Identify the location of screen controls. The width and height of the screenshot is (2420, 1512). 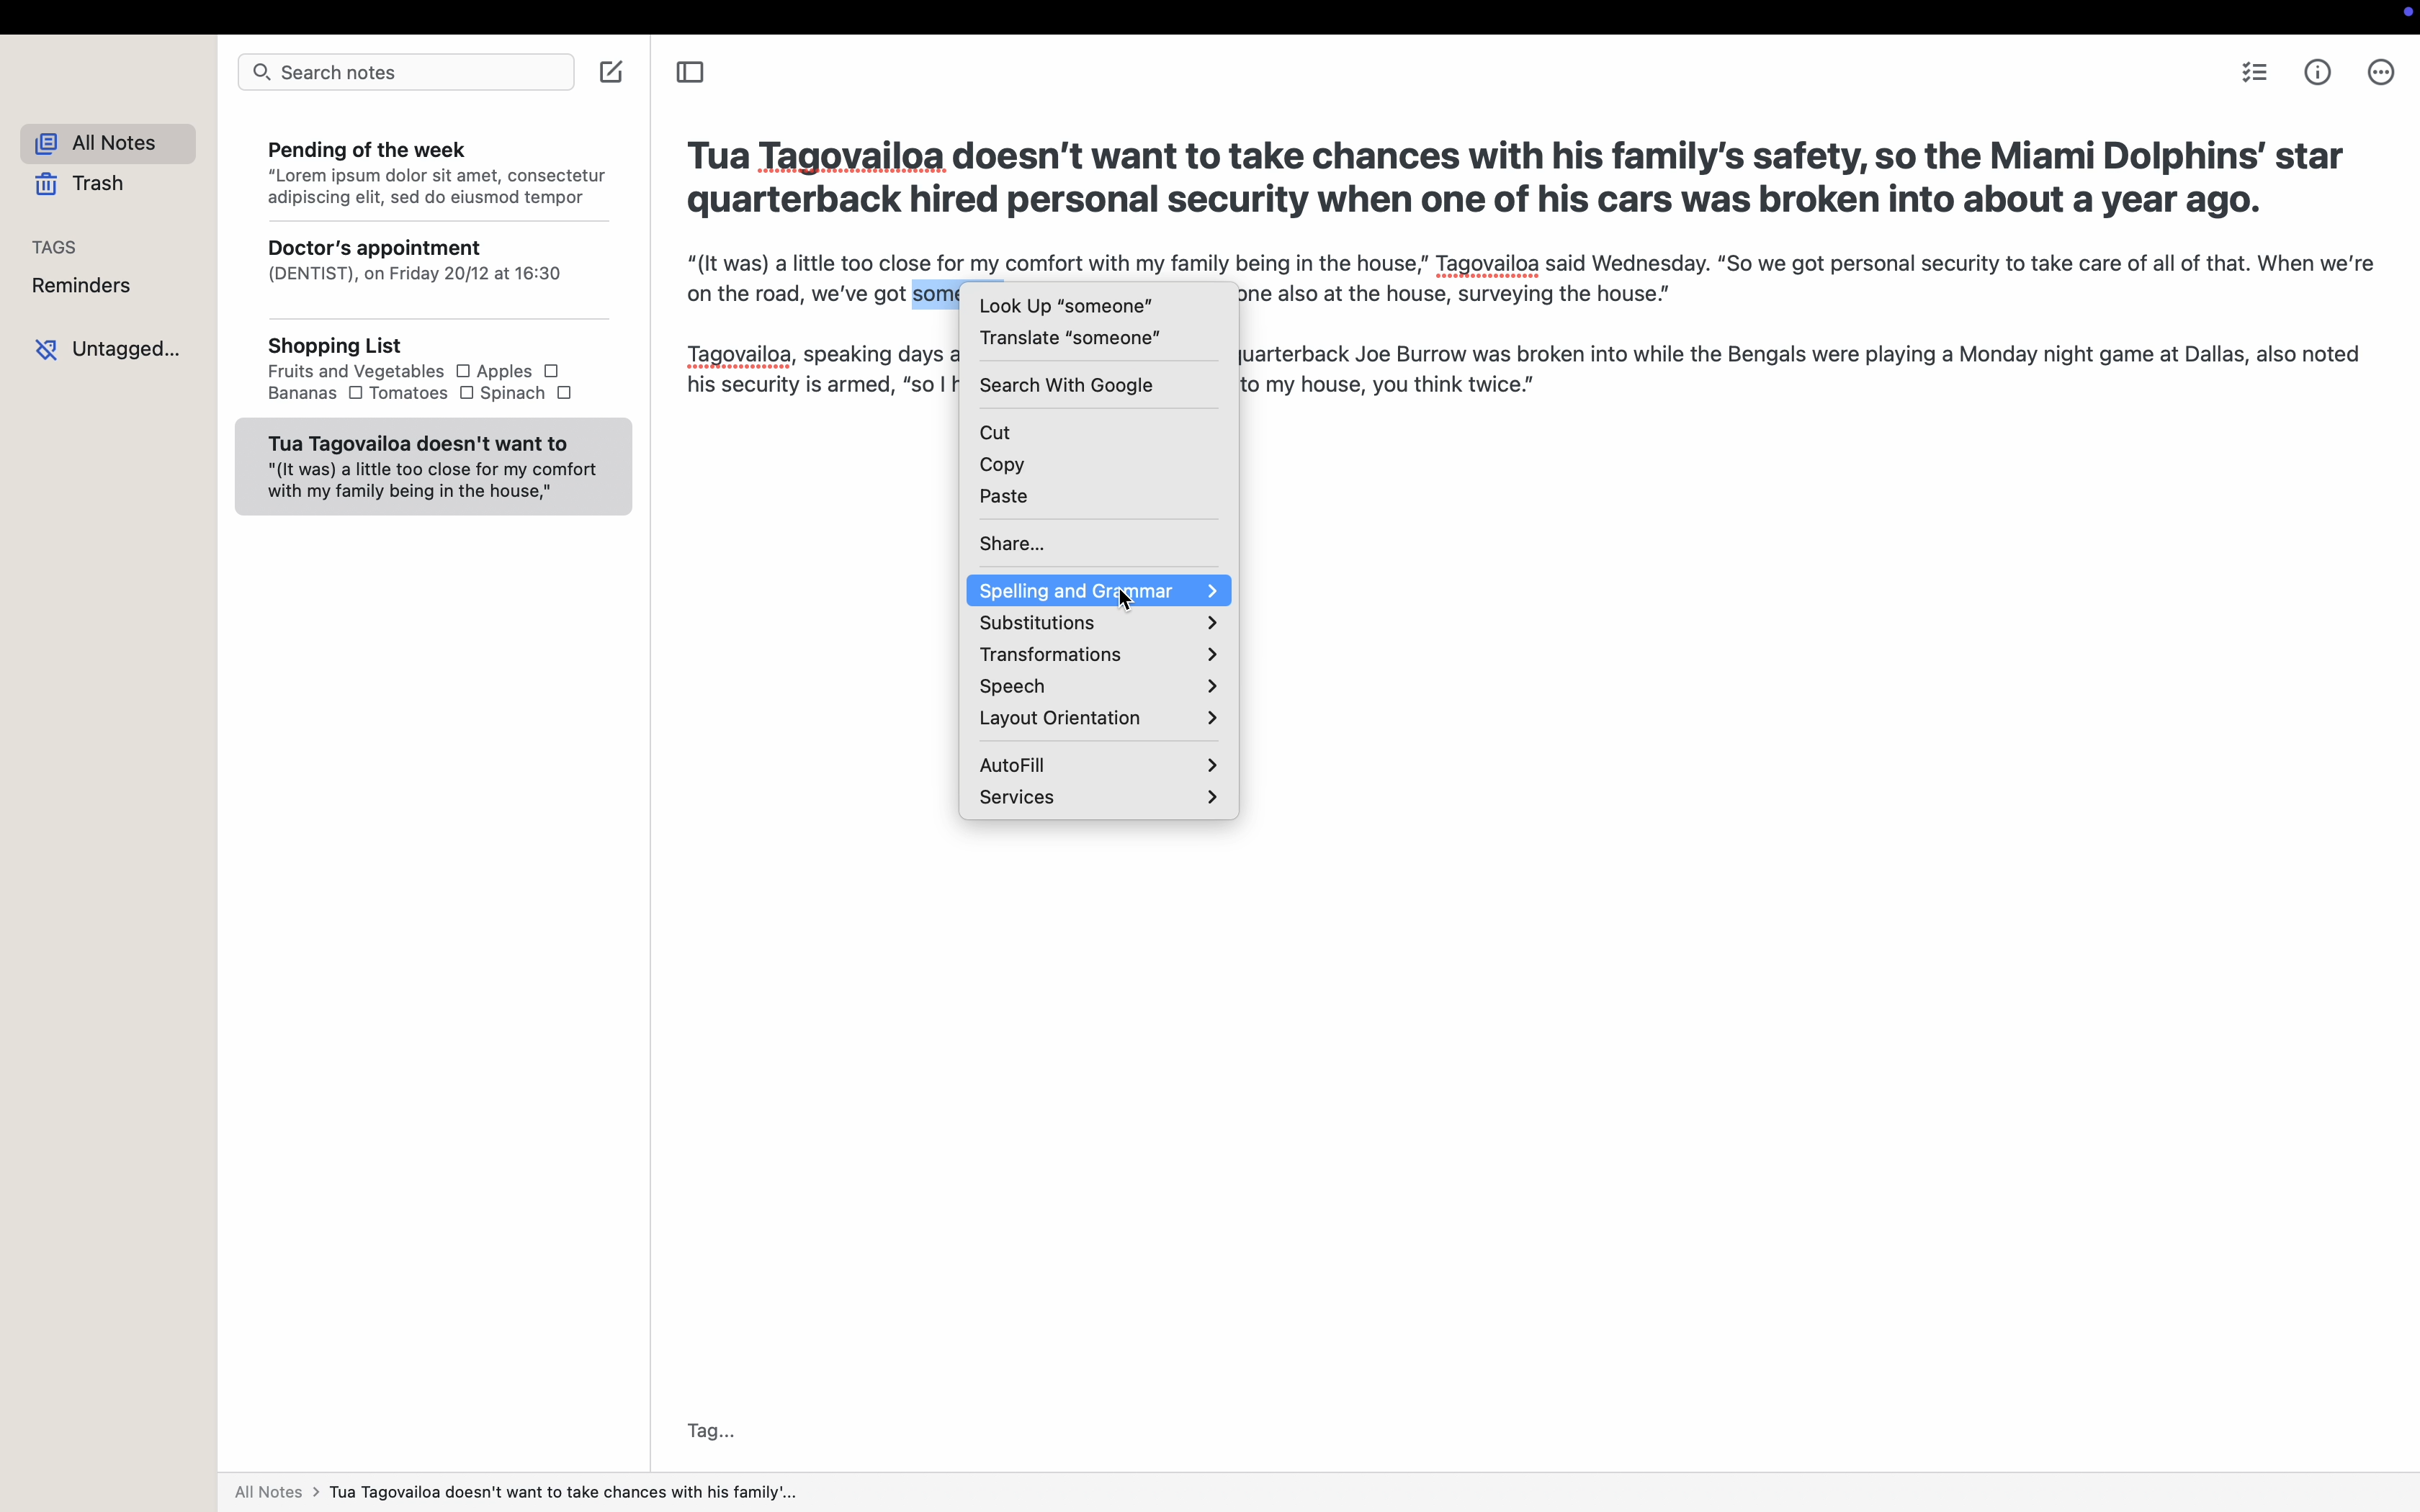
(2403, 16).